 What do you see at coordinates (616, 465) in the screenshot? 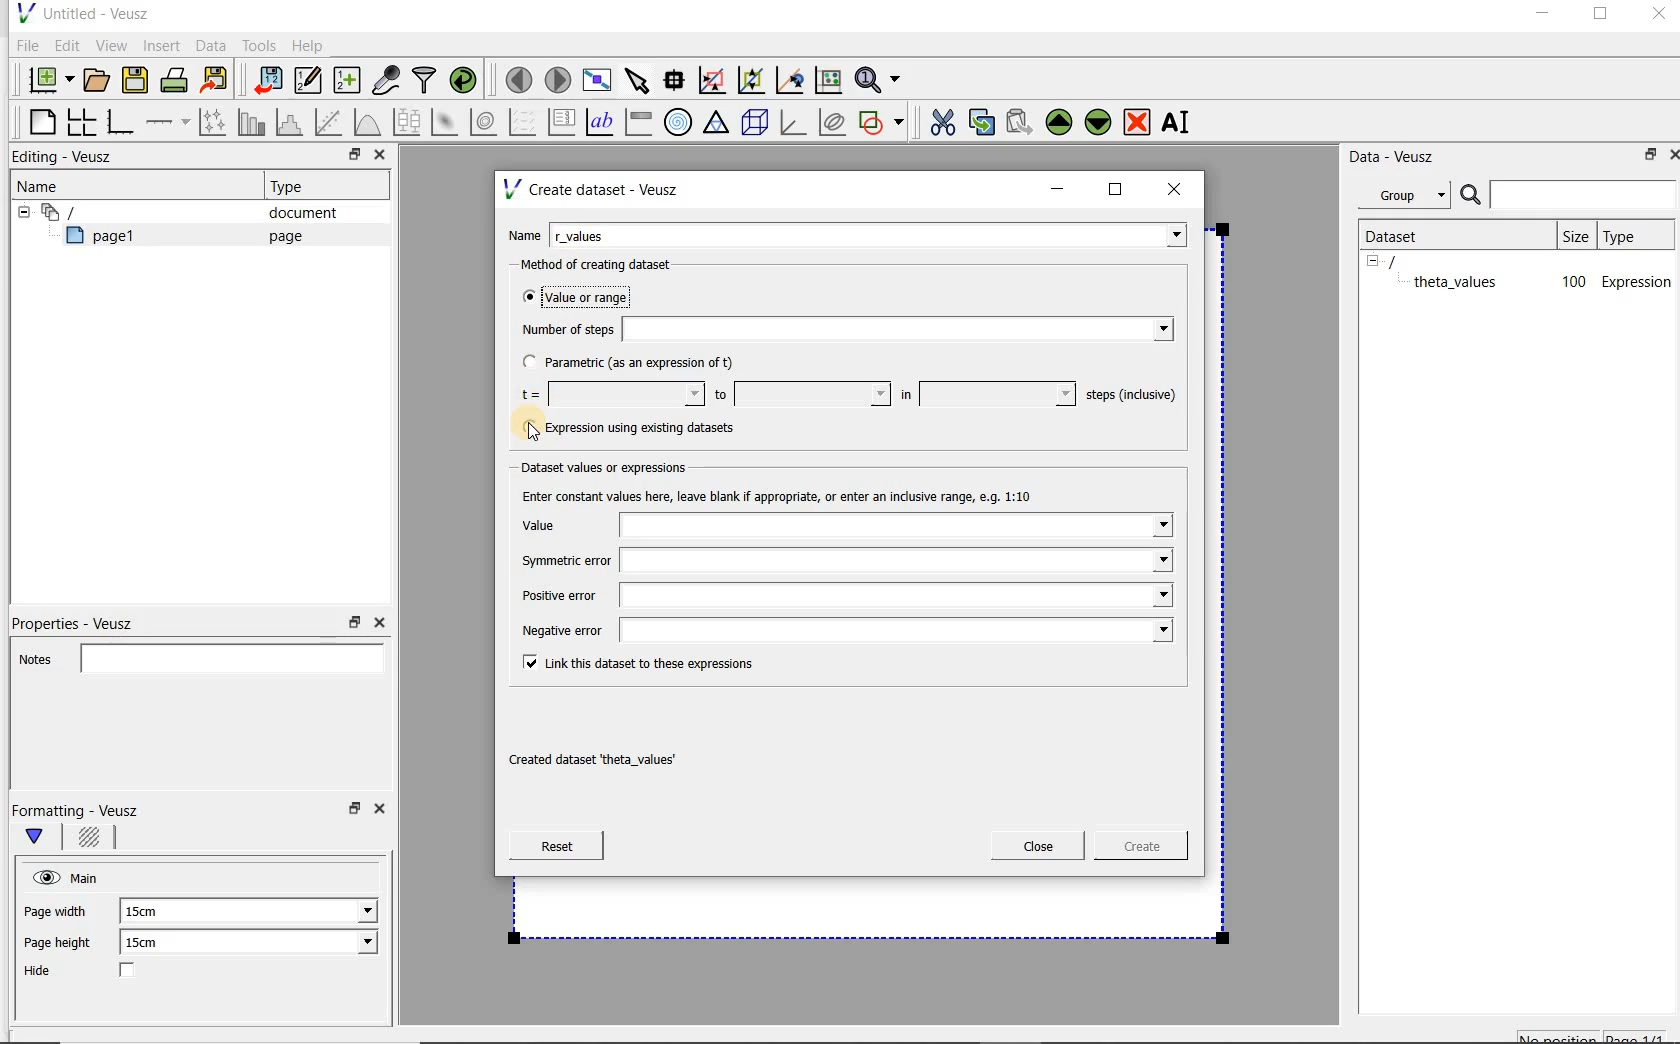
I see `Dataset values or expressions` at bounding box center [616, 465].